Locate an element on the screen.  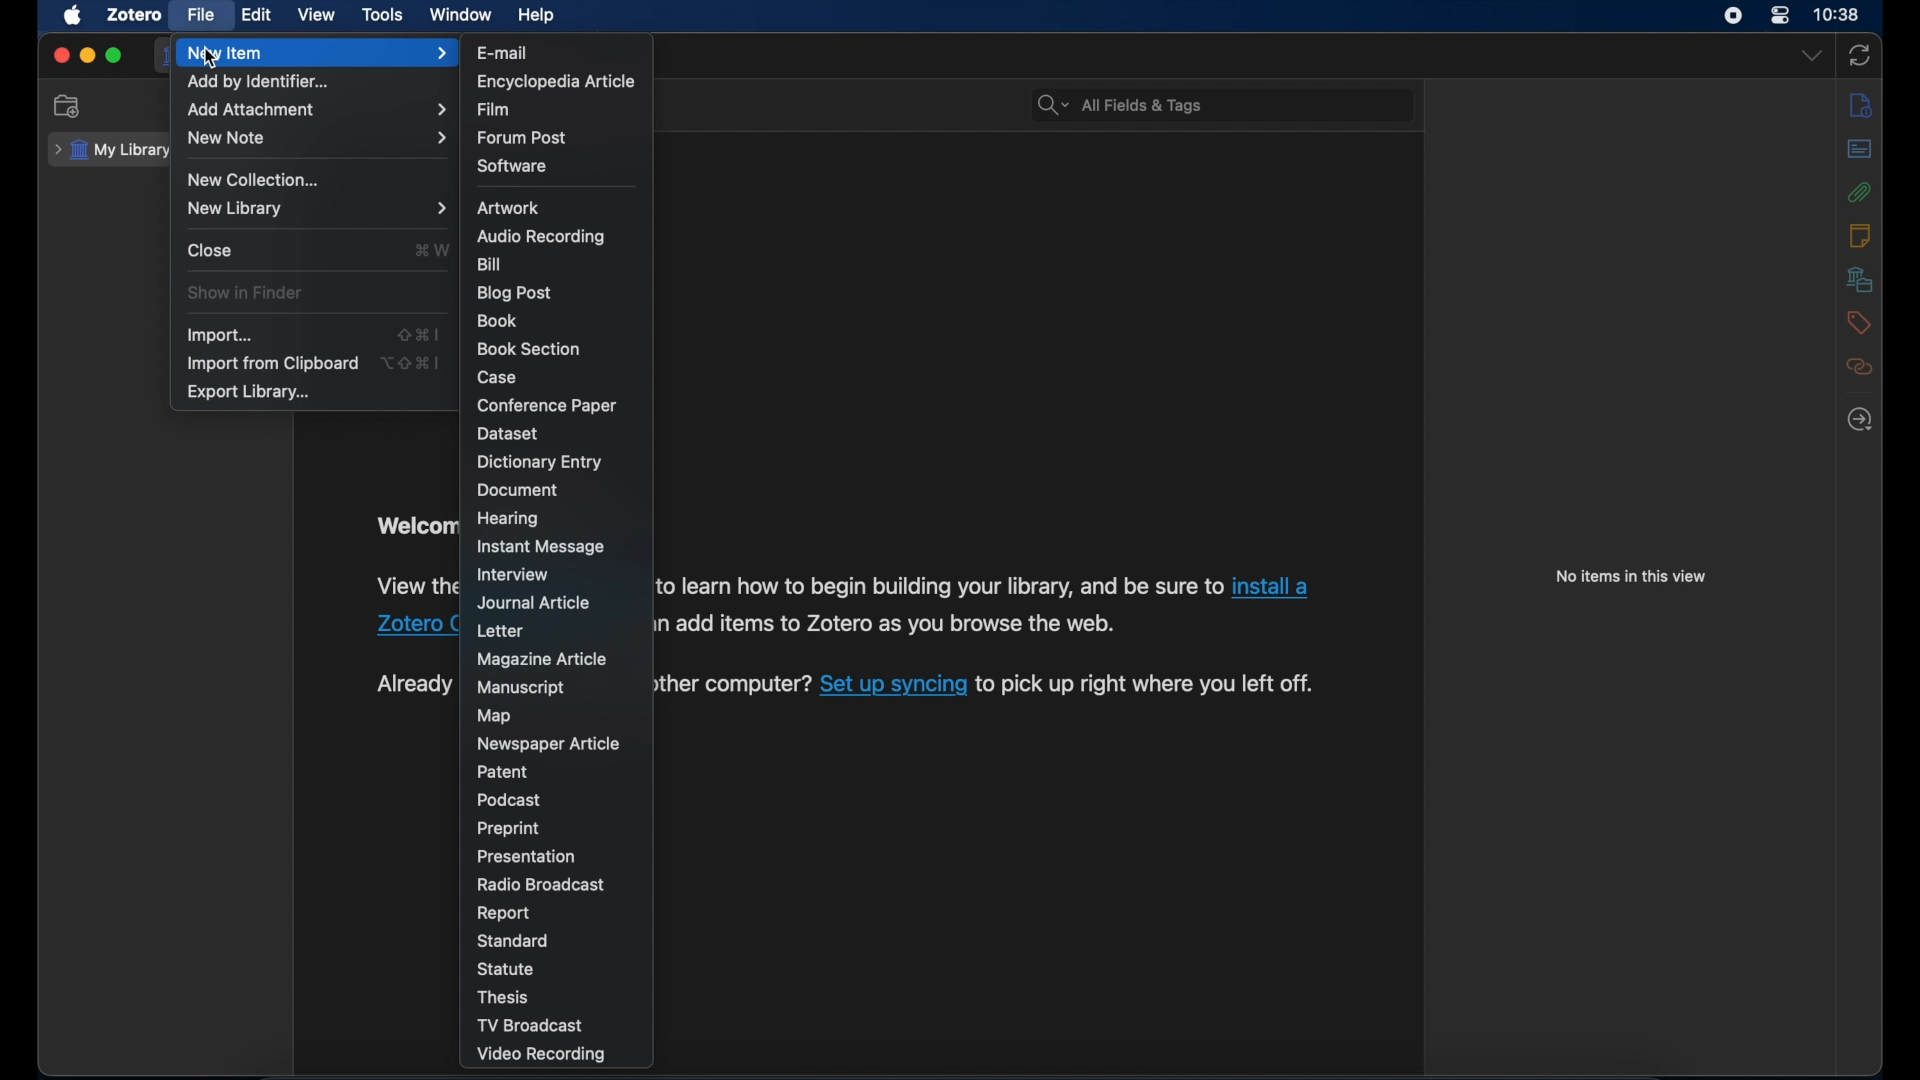
another computer is located at coordinates (732, 683).